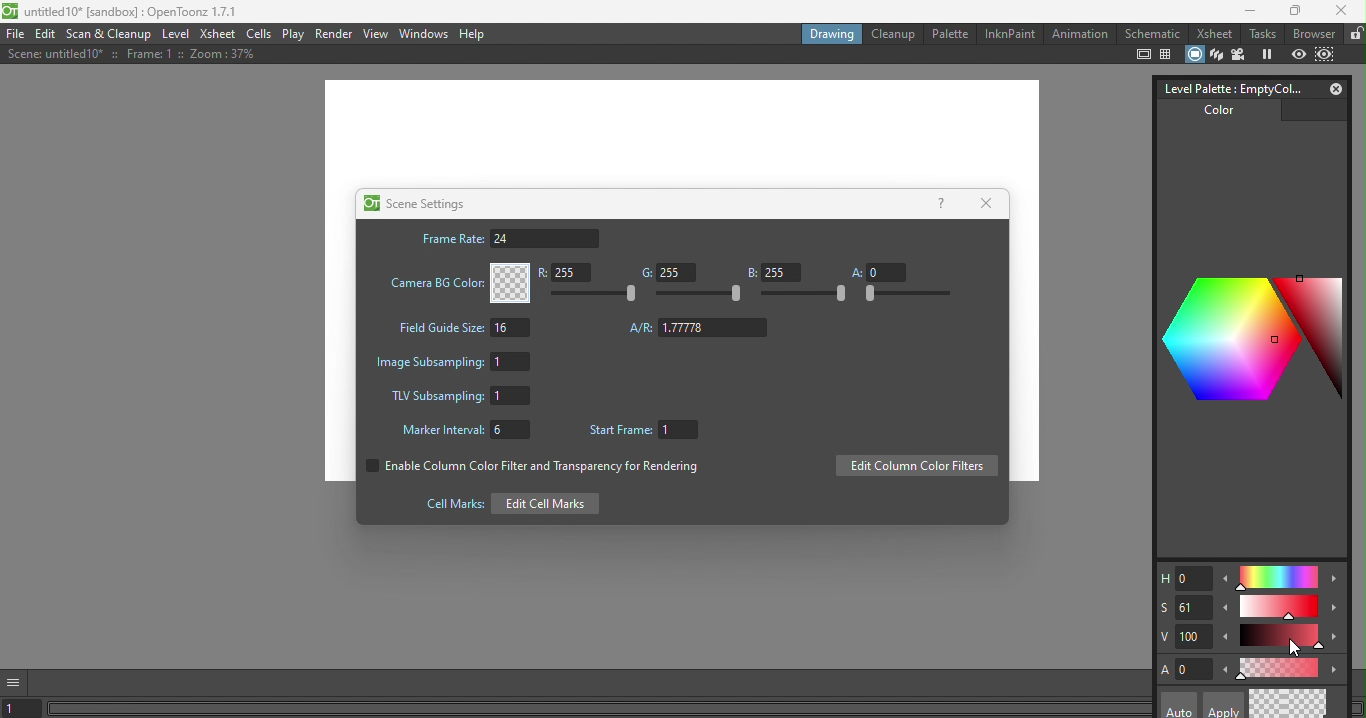 This screenshot has width=1366, height=718. Describe the element at coordinates (1226, 582) in the screenshot. I see `Decrease` at that location.